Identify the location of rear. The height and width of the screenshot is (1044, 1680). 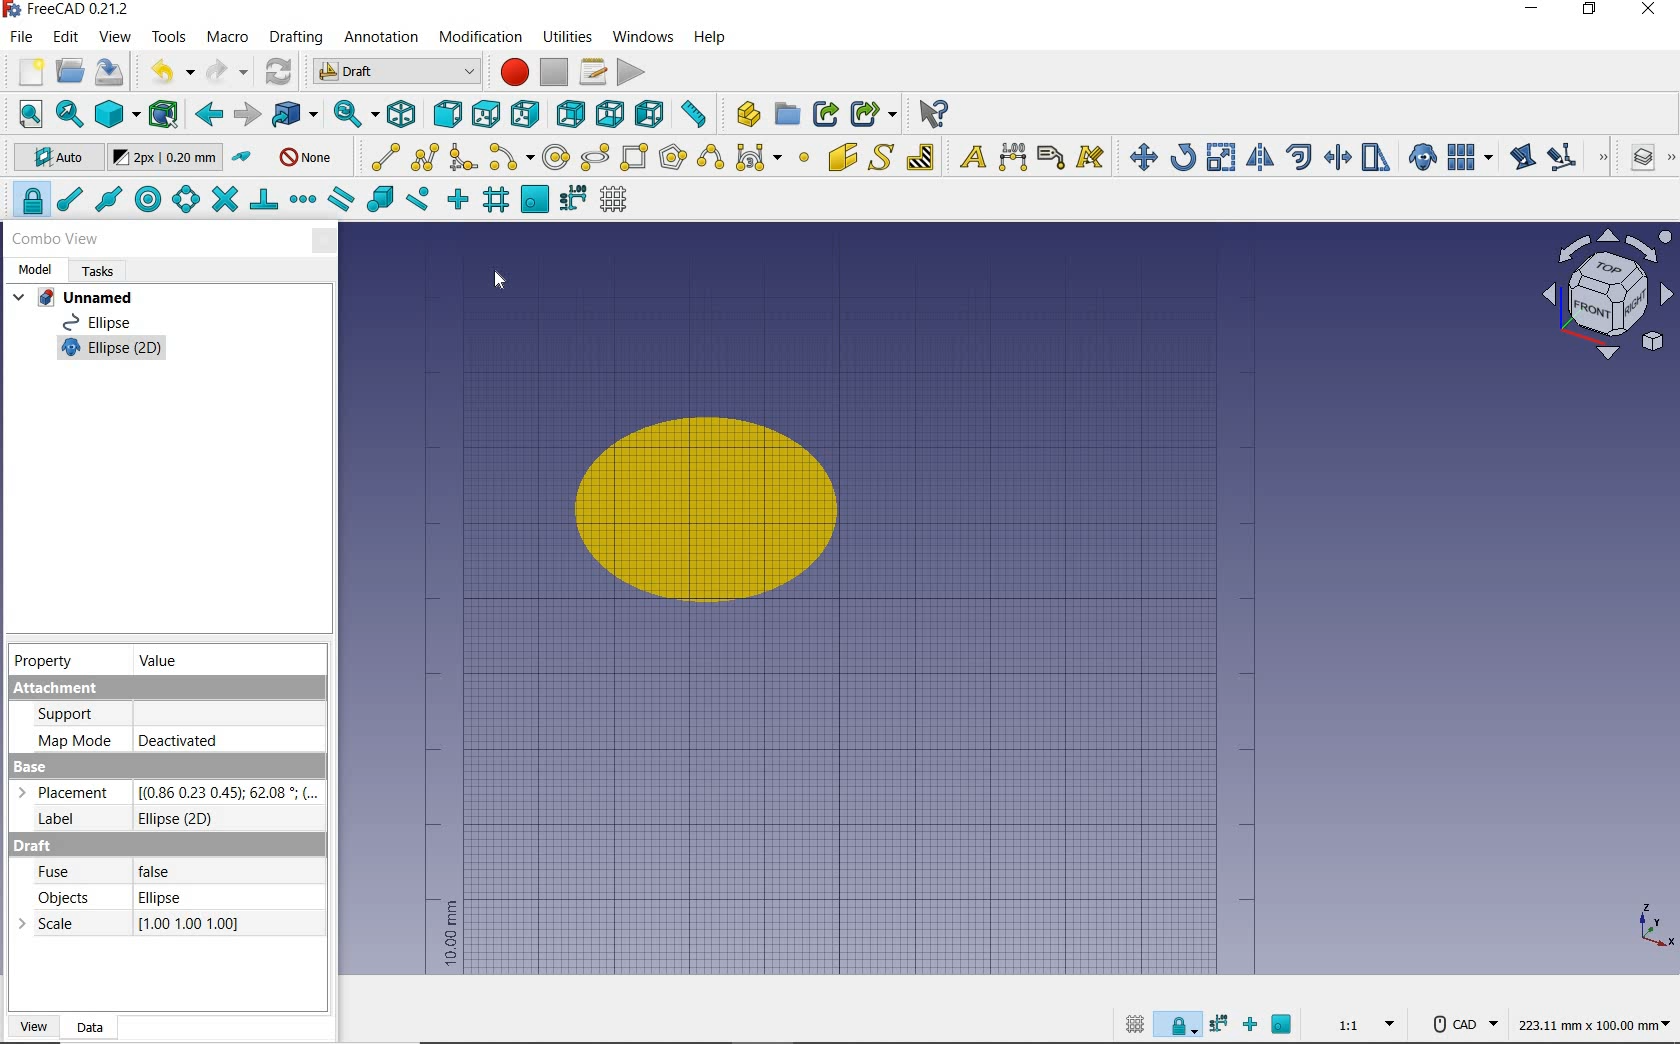
(570, 113).